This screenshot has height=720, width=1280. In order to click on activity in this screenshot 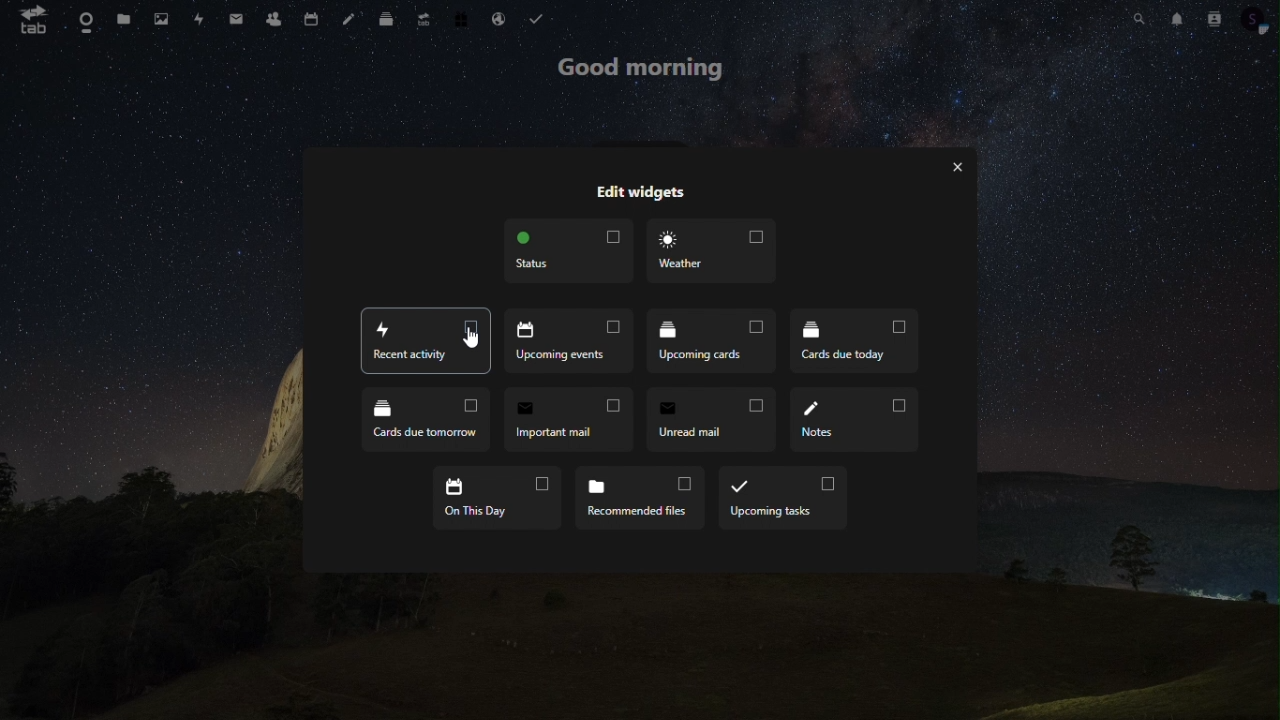, I will do `click(200, 20)`.